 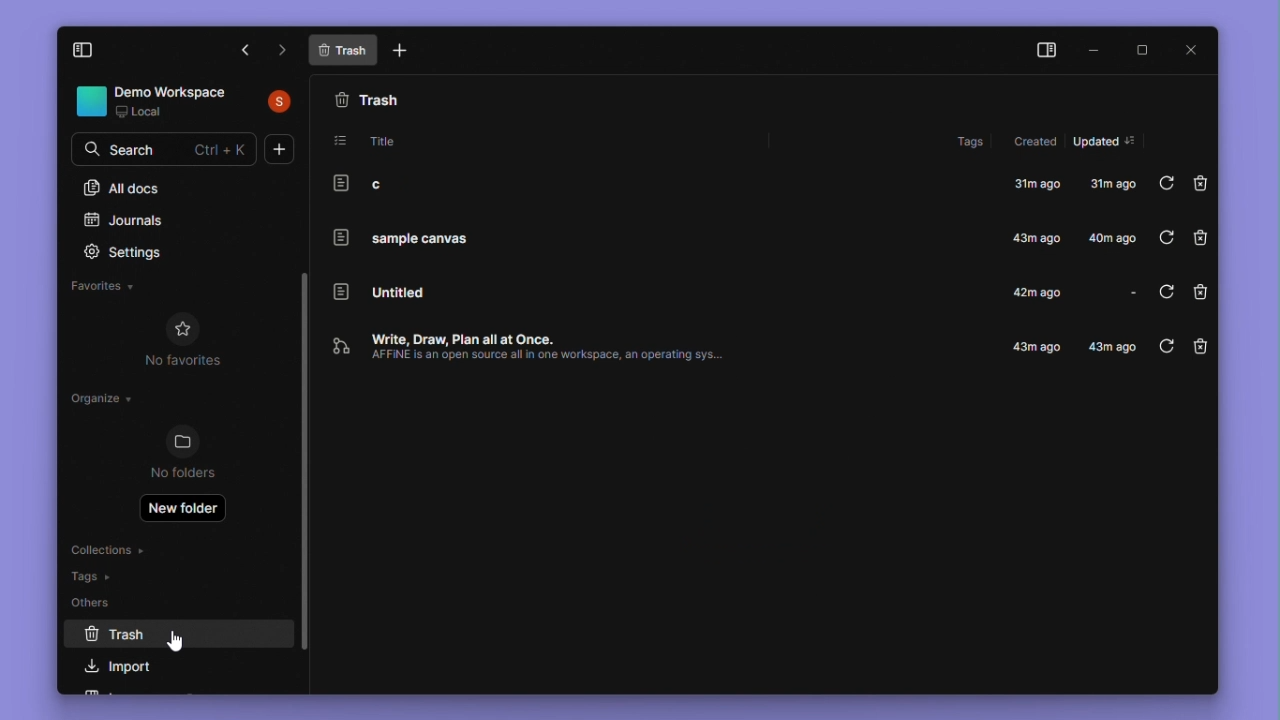 What do you see at coordinates (974, 142) in the screenshot?
I see `tags` at bounding box center [974, 142].